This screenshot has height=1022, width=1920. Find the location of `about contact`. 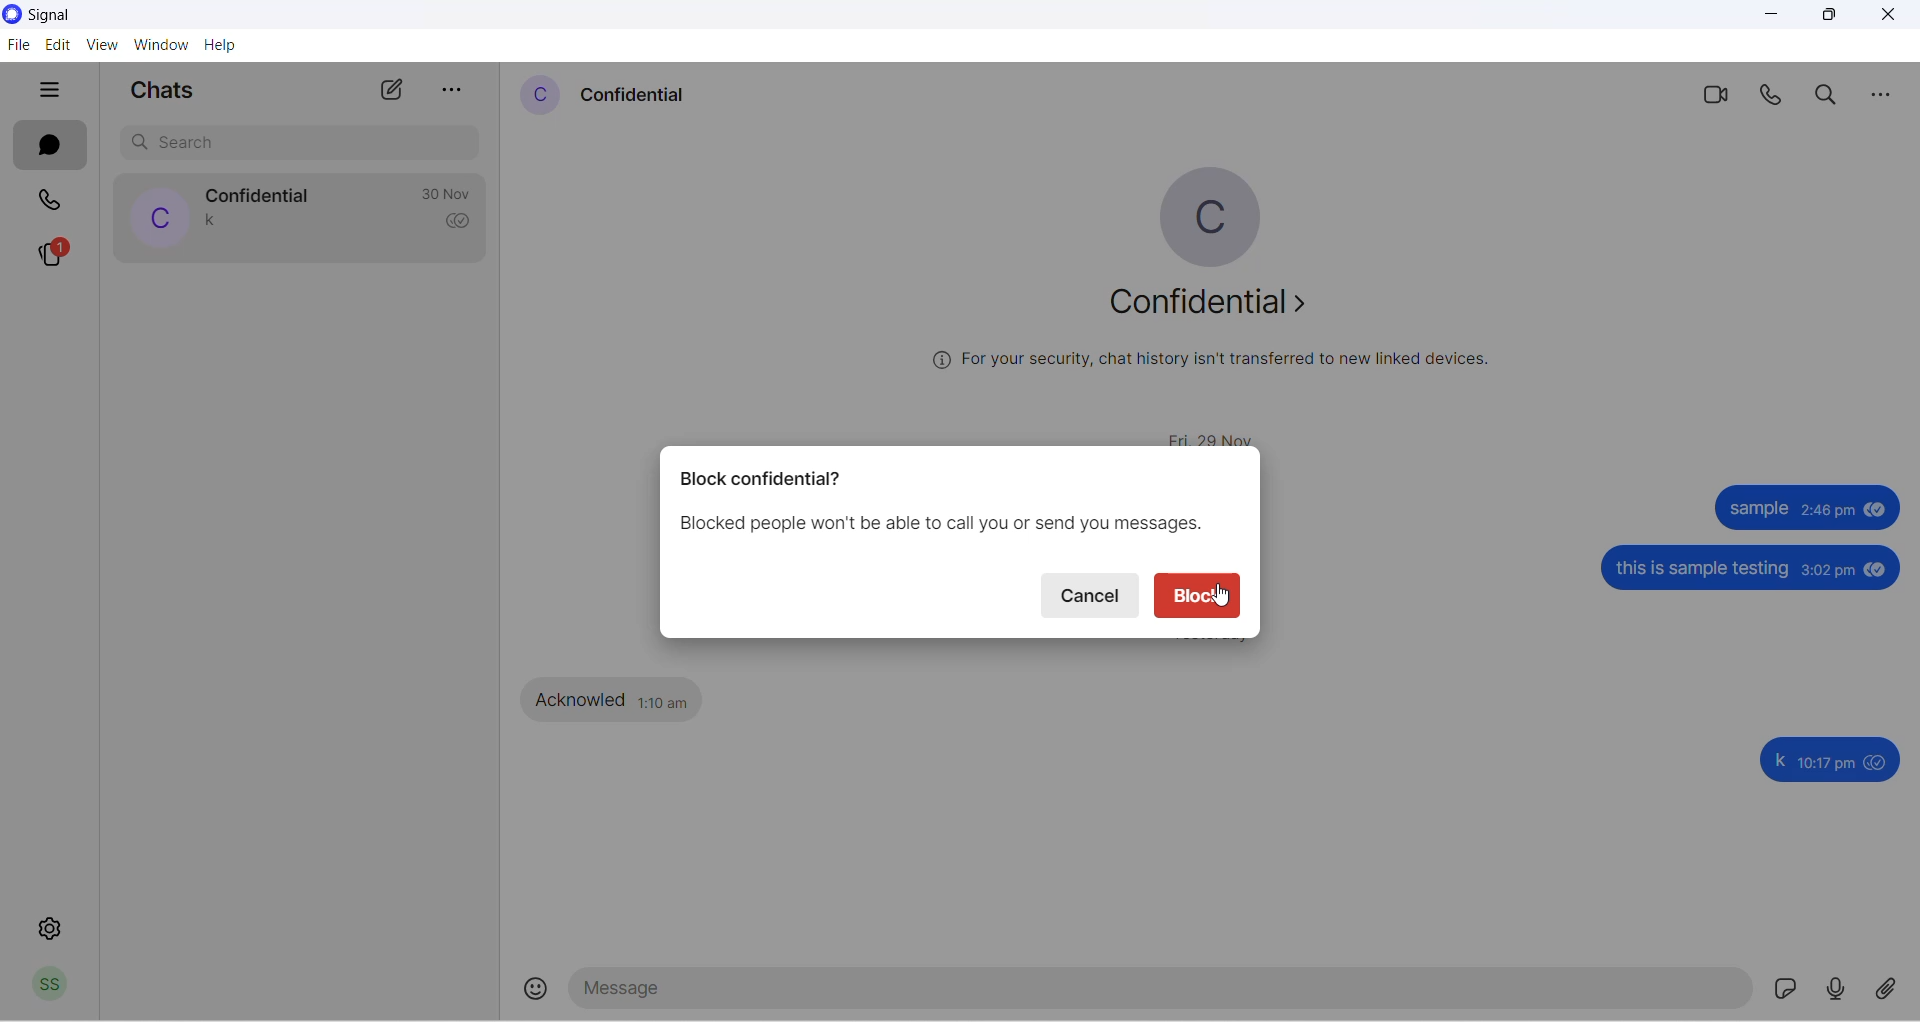

about contact is located at coordinates (1207, 310).